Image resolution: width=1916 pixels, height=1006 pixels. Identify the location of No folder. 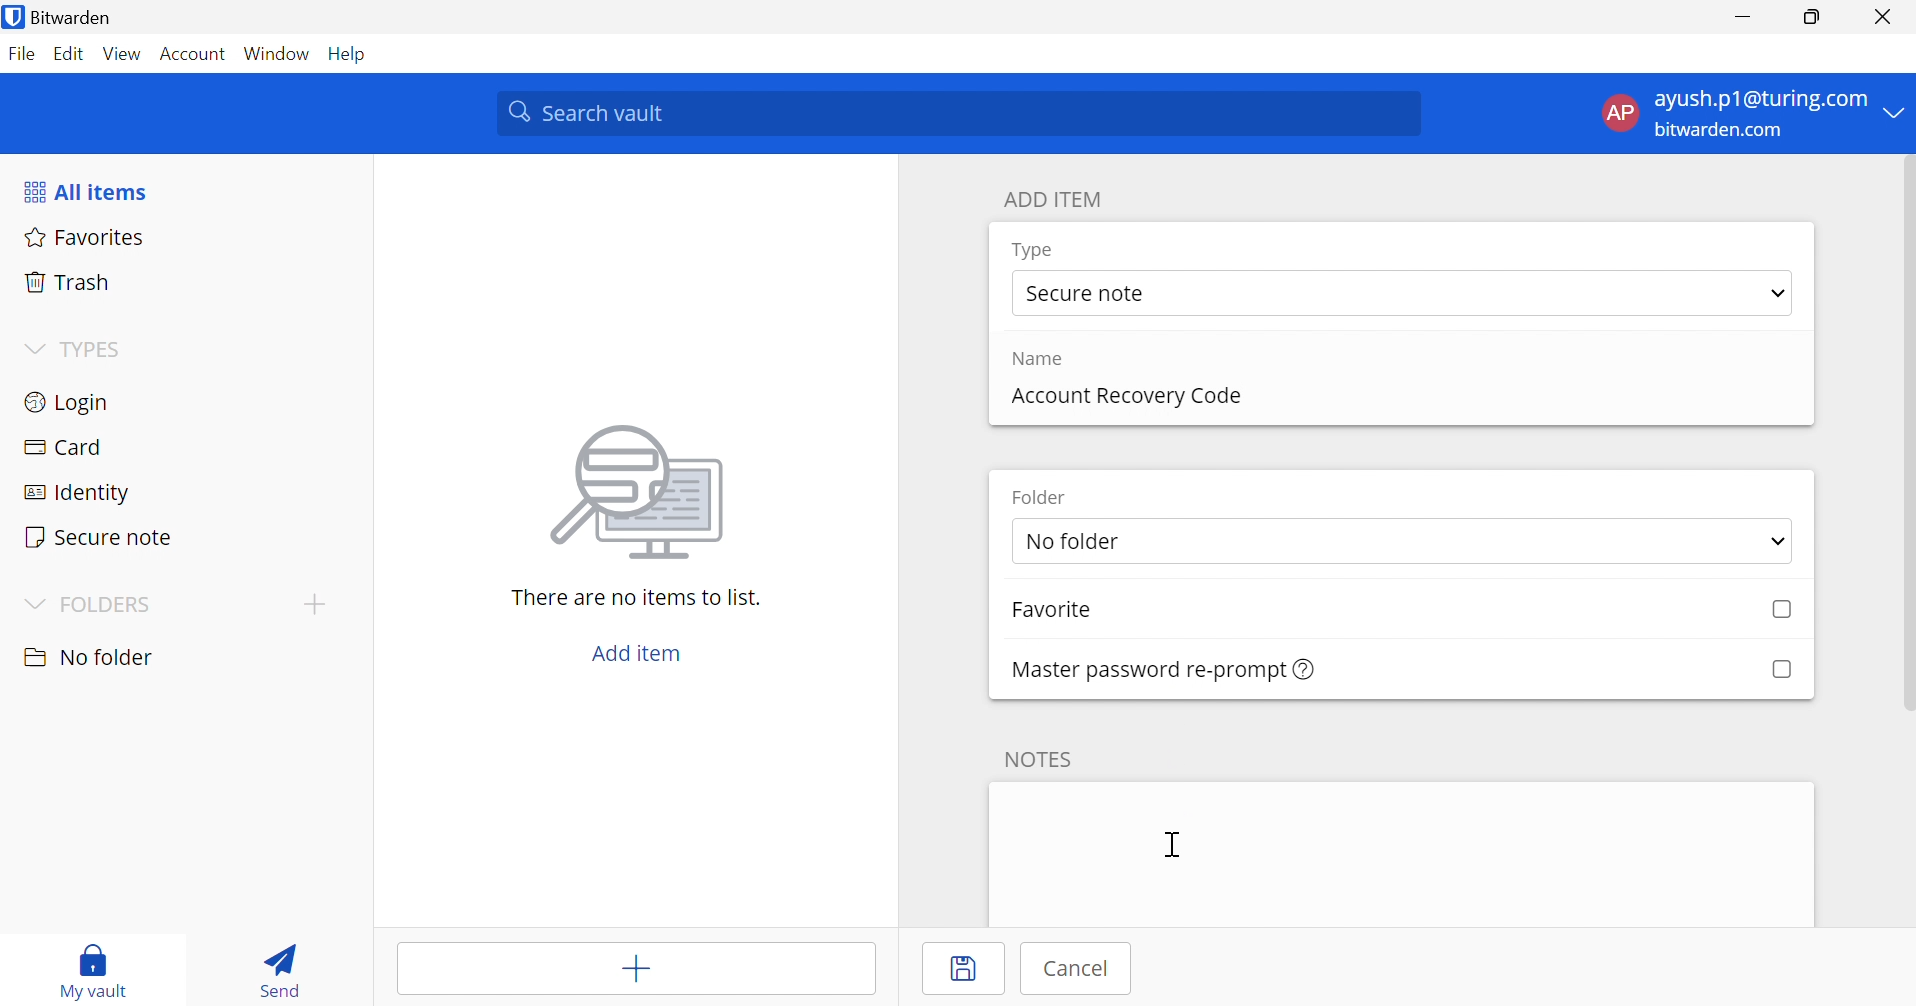
(1165, 543).